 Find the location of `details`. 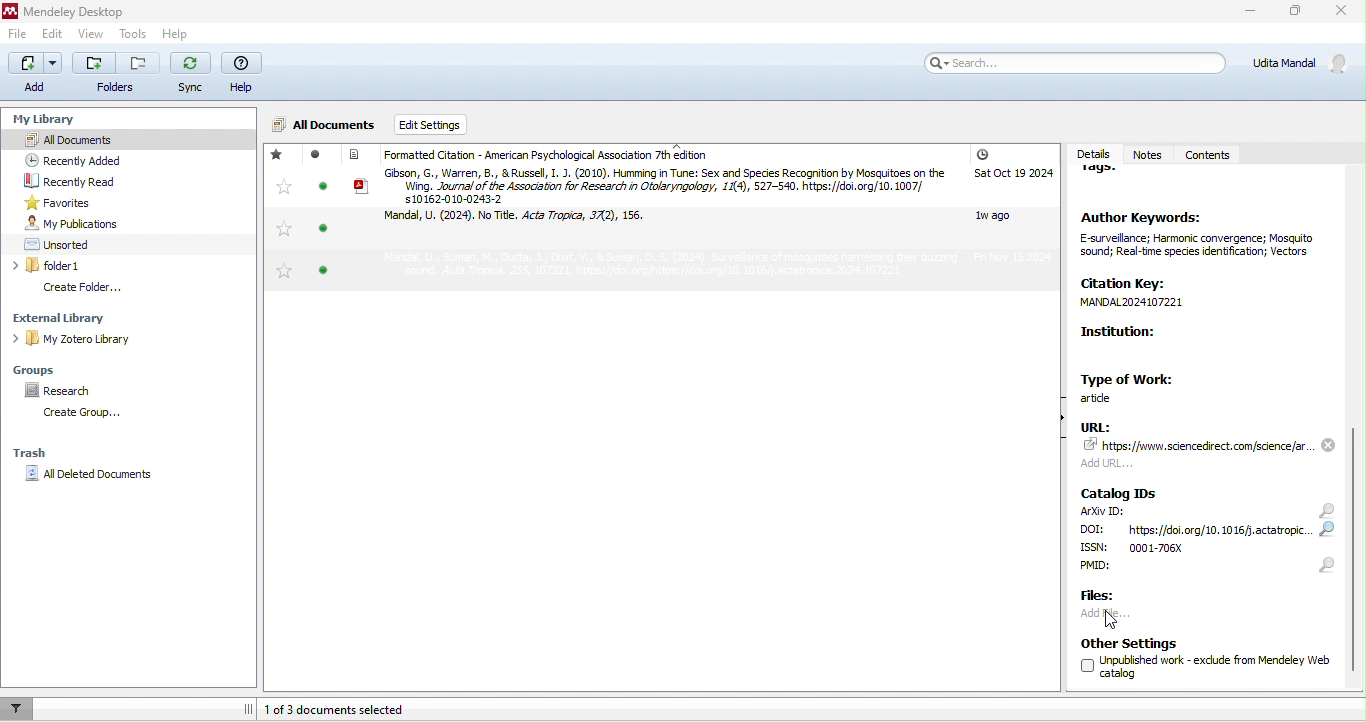

details is located at coordinates (1091, 149).